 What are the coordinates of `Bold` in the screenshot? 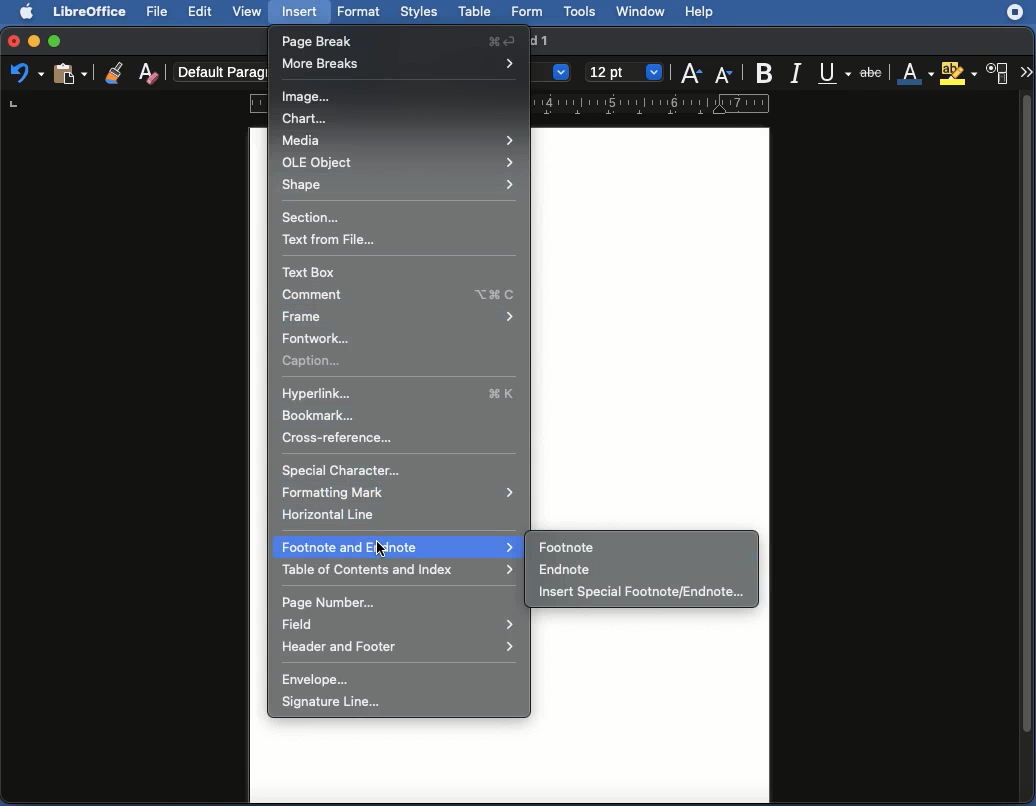 It's located at (766, 72).